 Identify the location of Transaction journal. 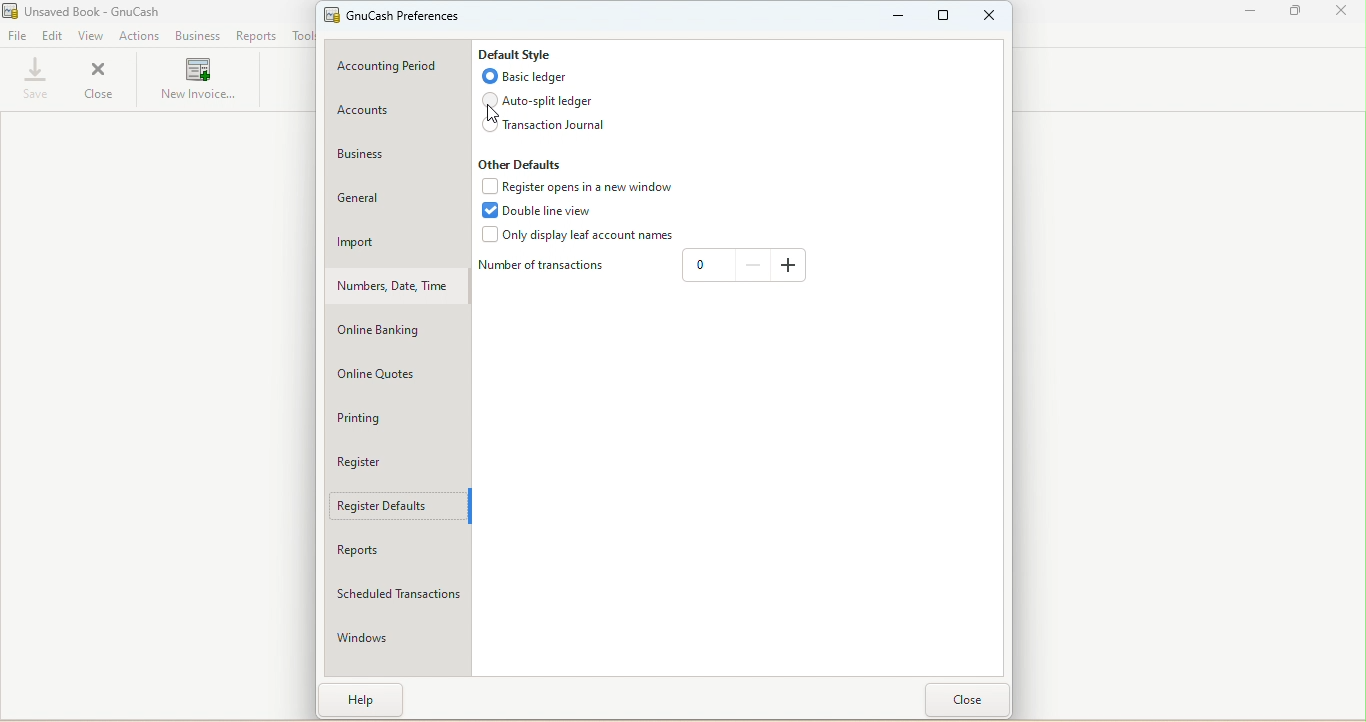
(540, 126).